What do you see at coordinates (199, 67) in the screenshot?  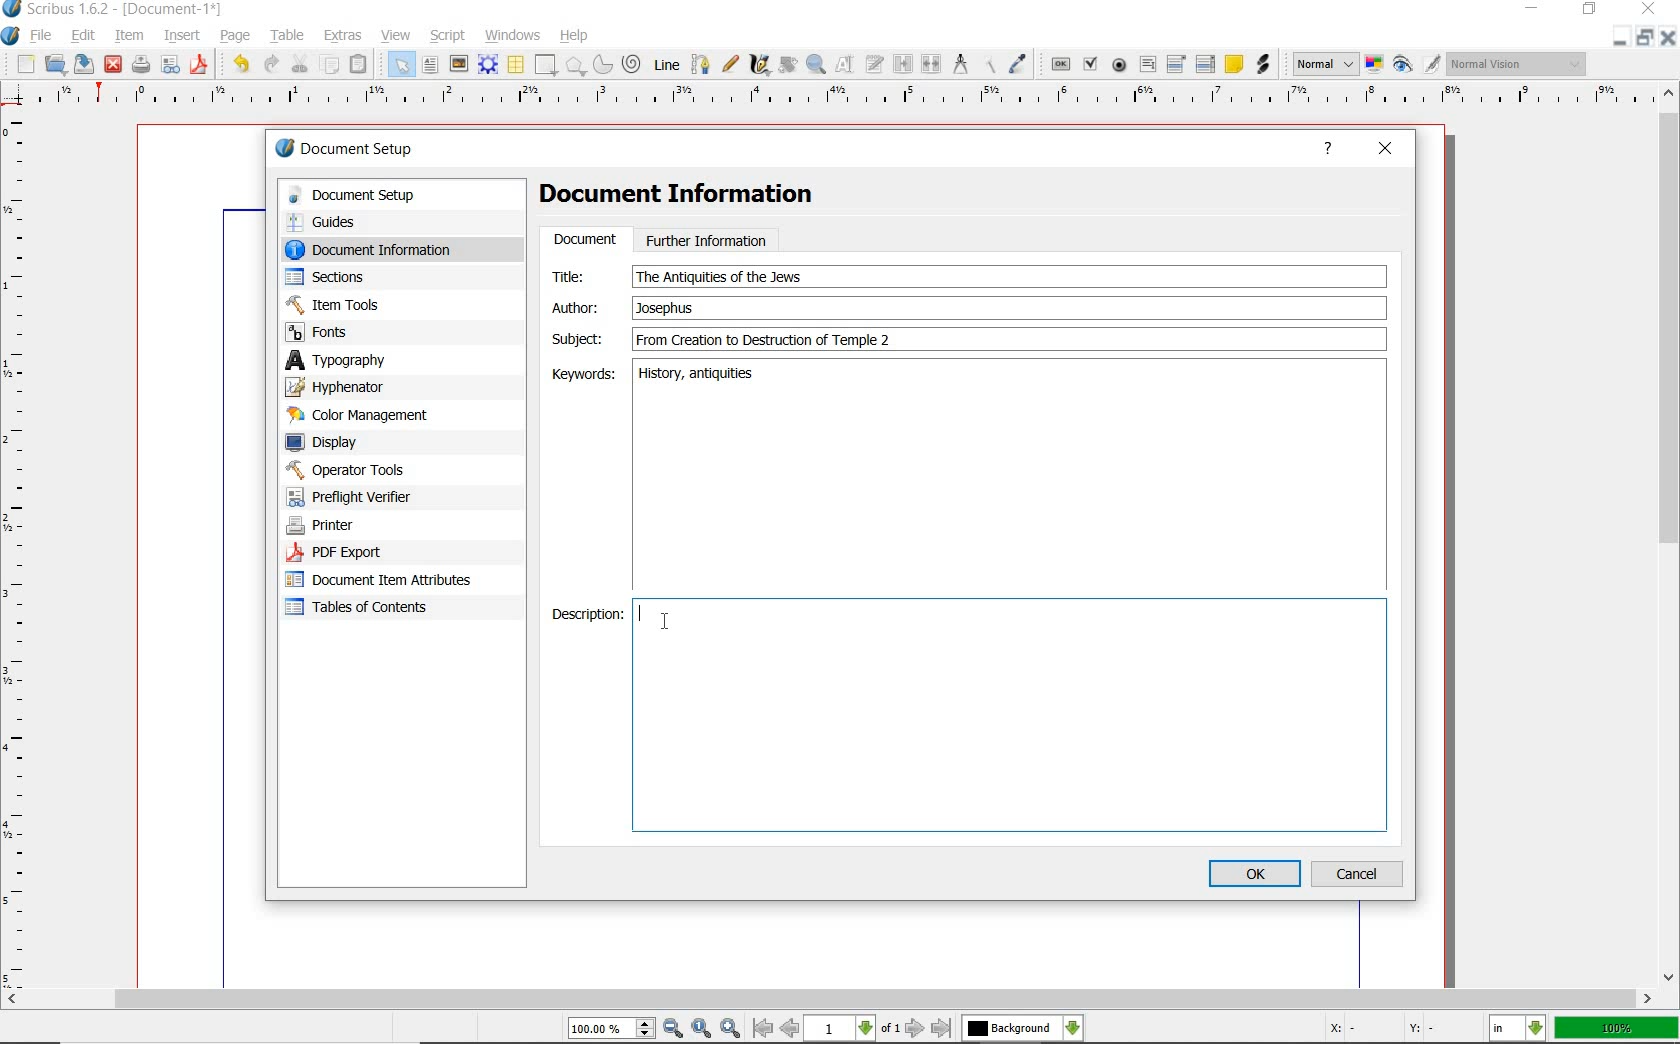 I see `save as pdf` at bounding box center [199, 67].